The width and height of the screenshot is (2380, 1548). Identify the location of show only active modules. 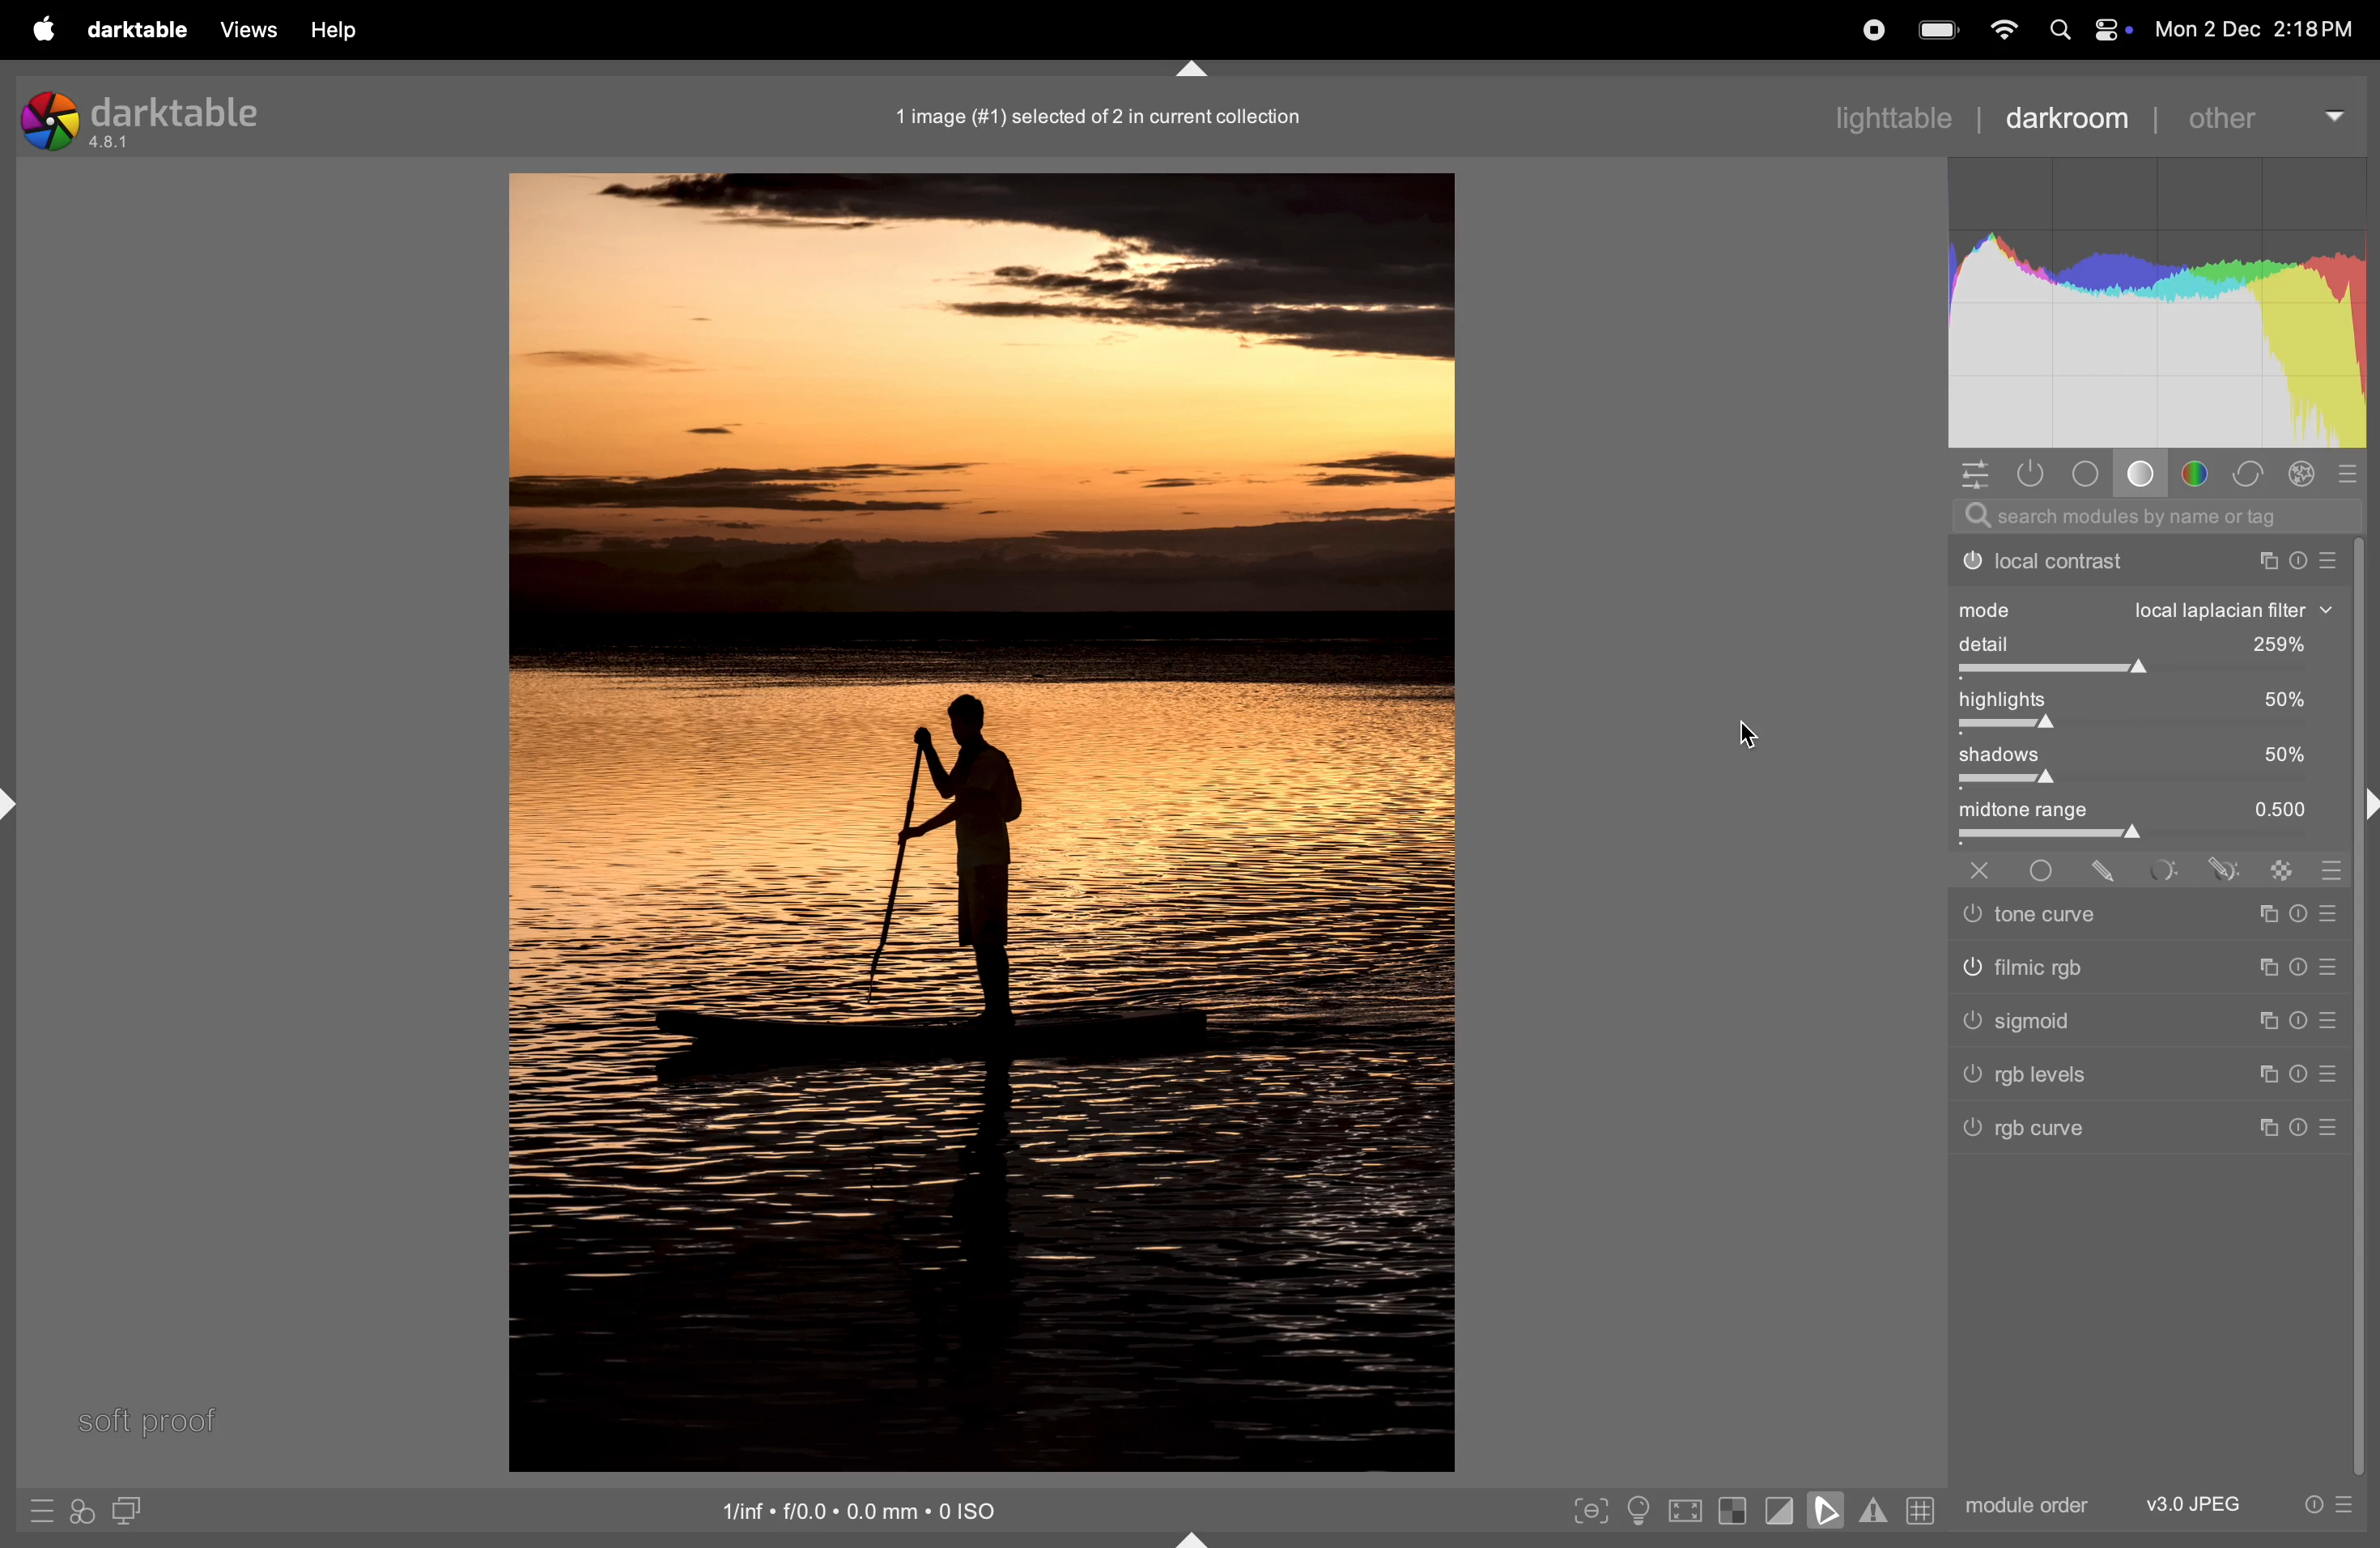
(2031, 474).